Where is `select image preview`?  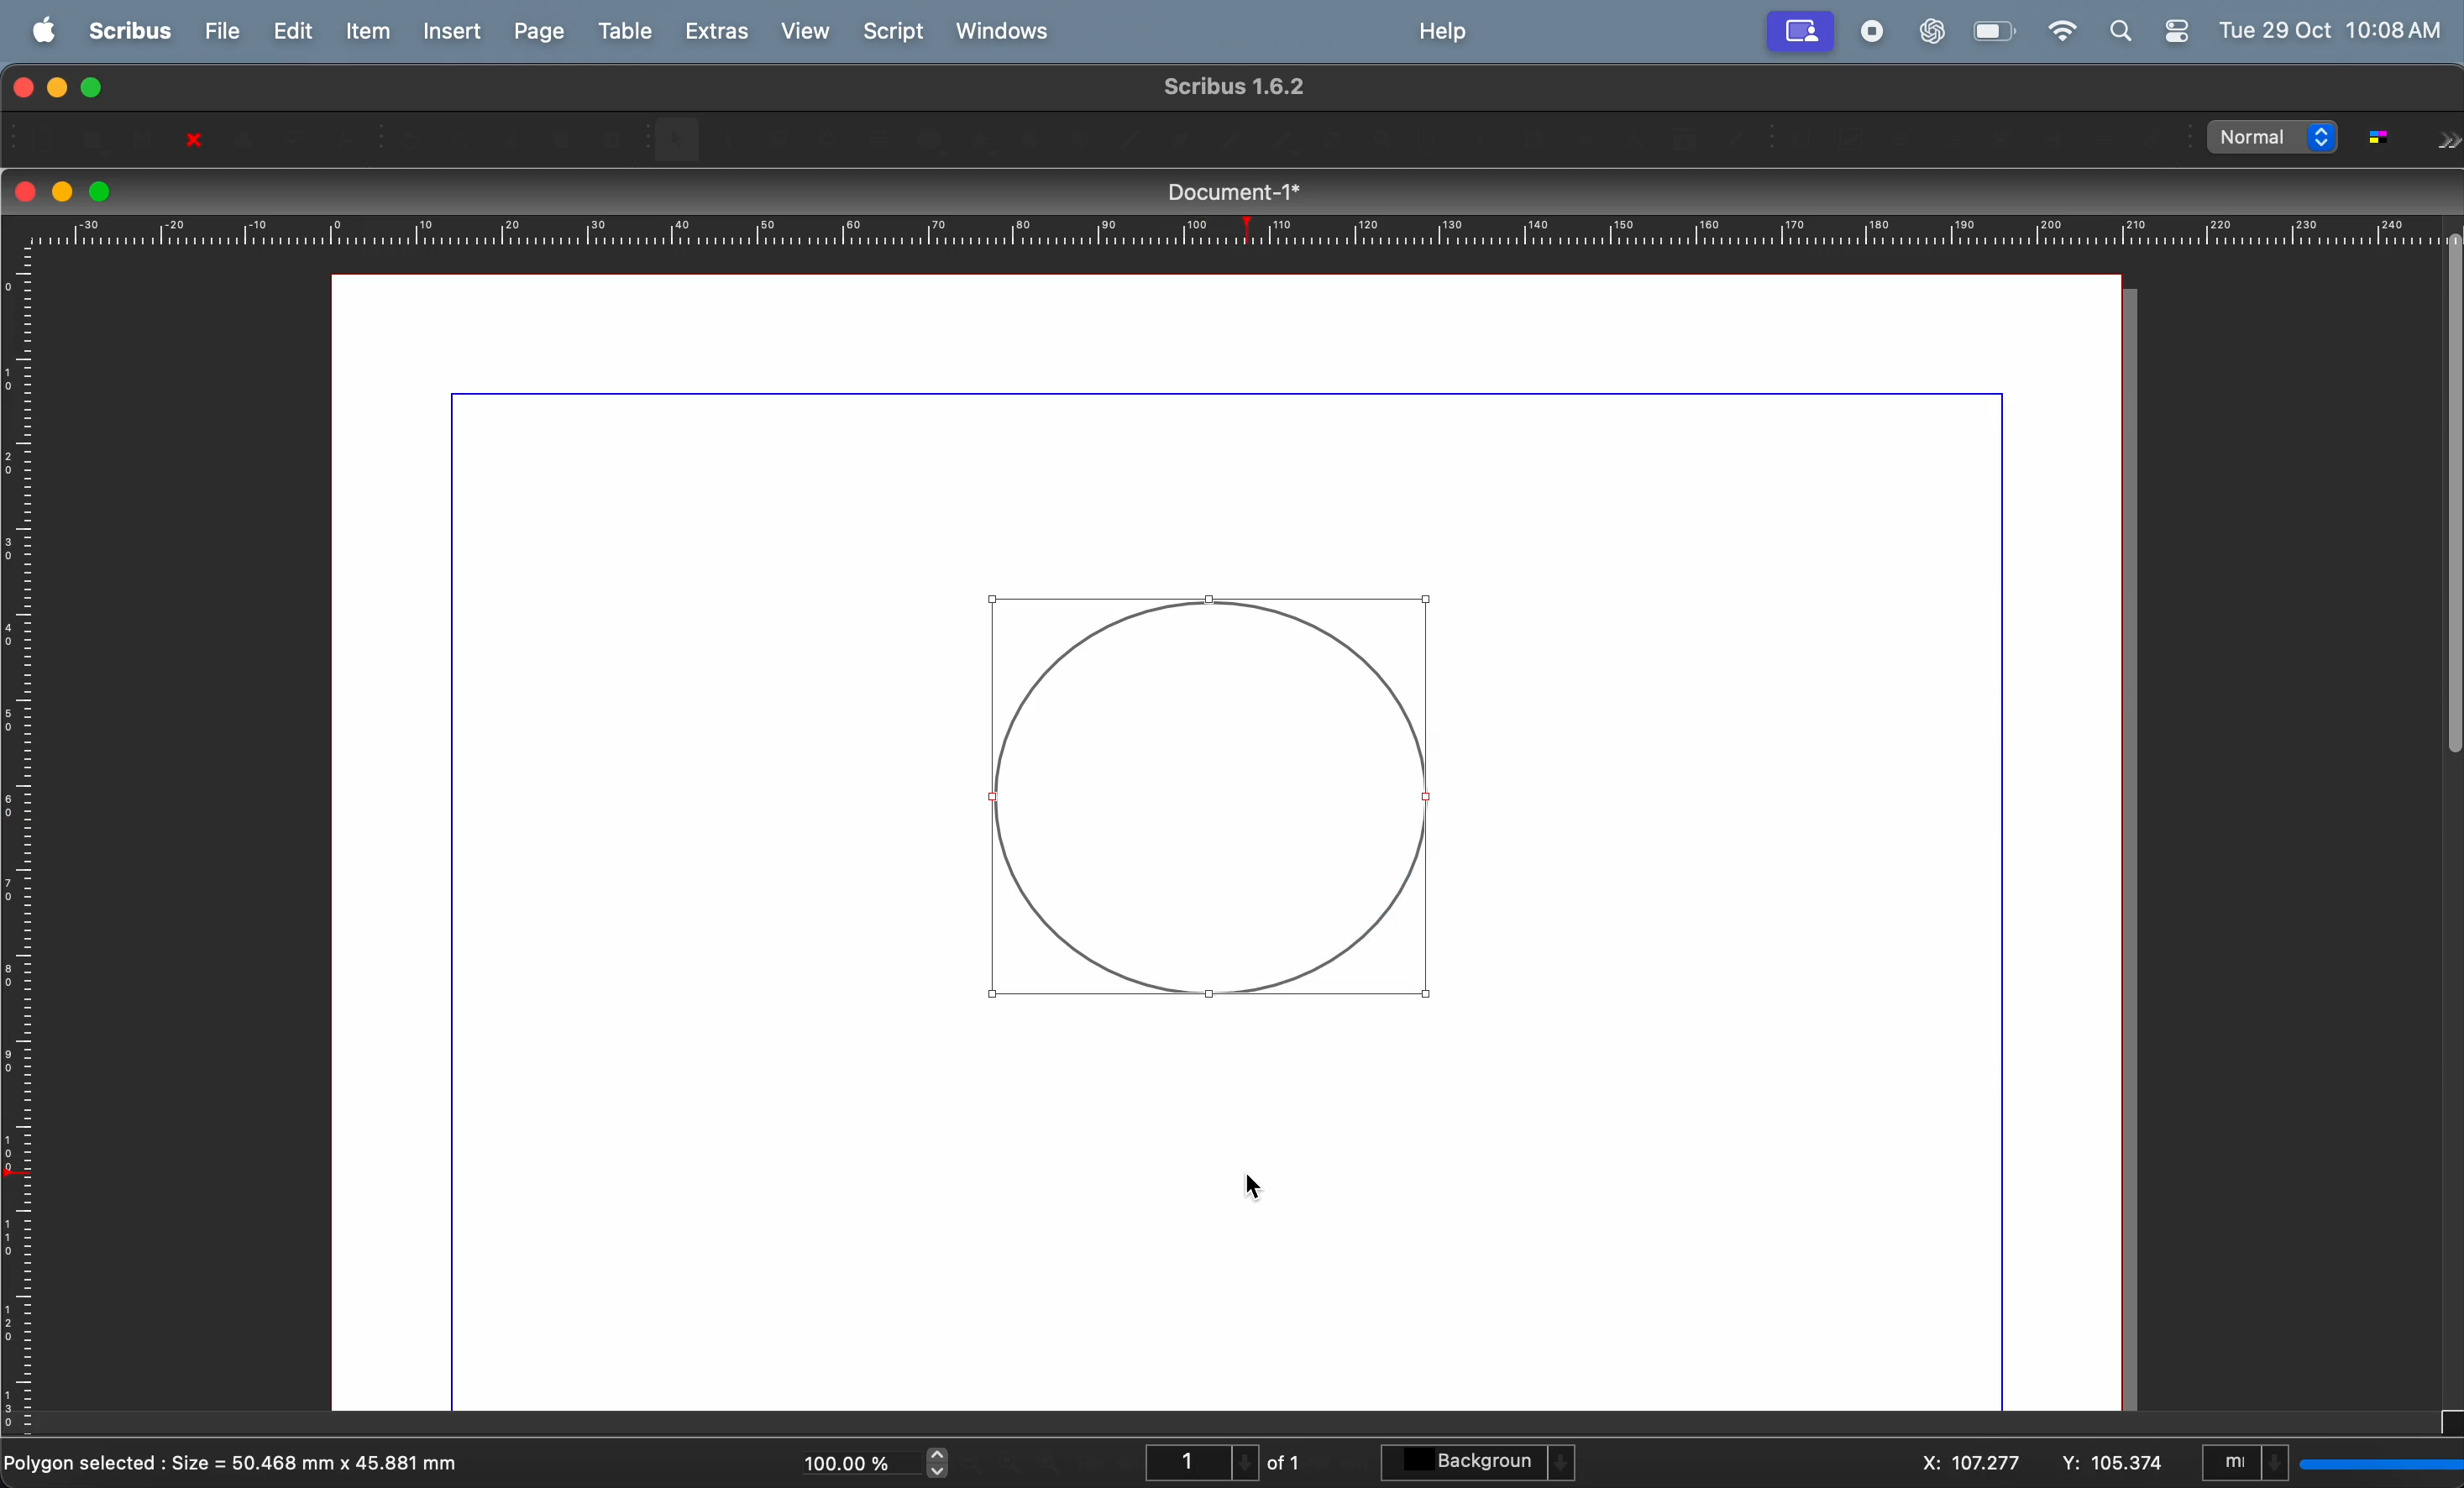
select image preview is located at coordinates (2275, 137).